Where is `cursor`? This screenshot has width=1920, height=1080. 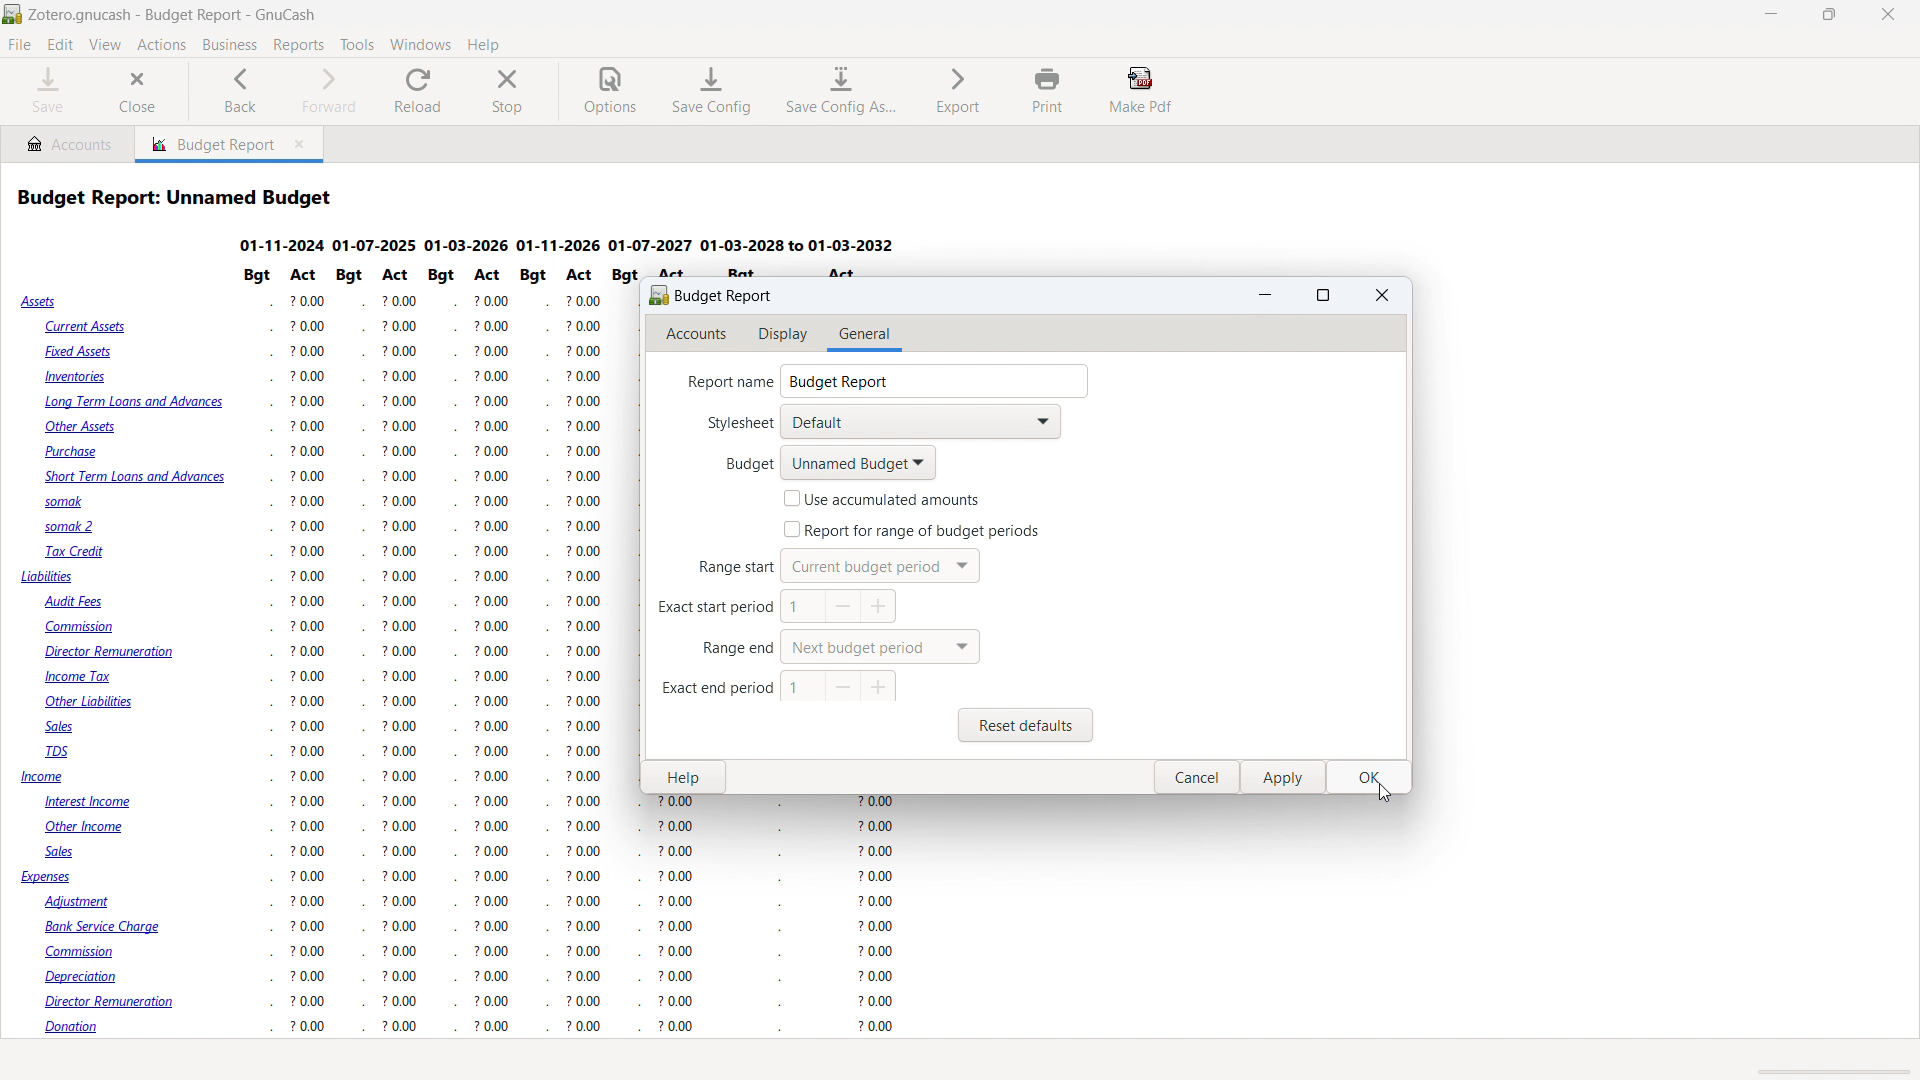 cursor is located at coordinates (1378, 795).